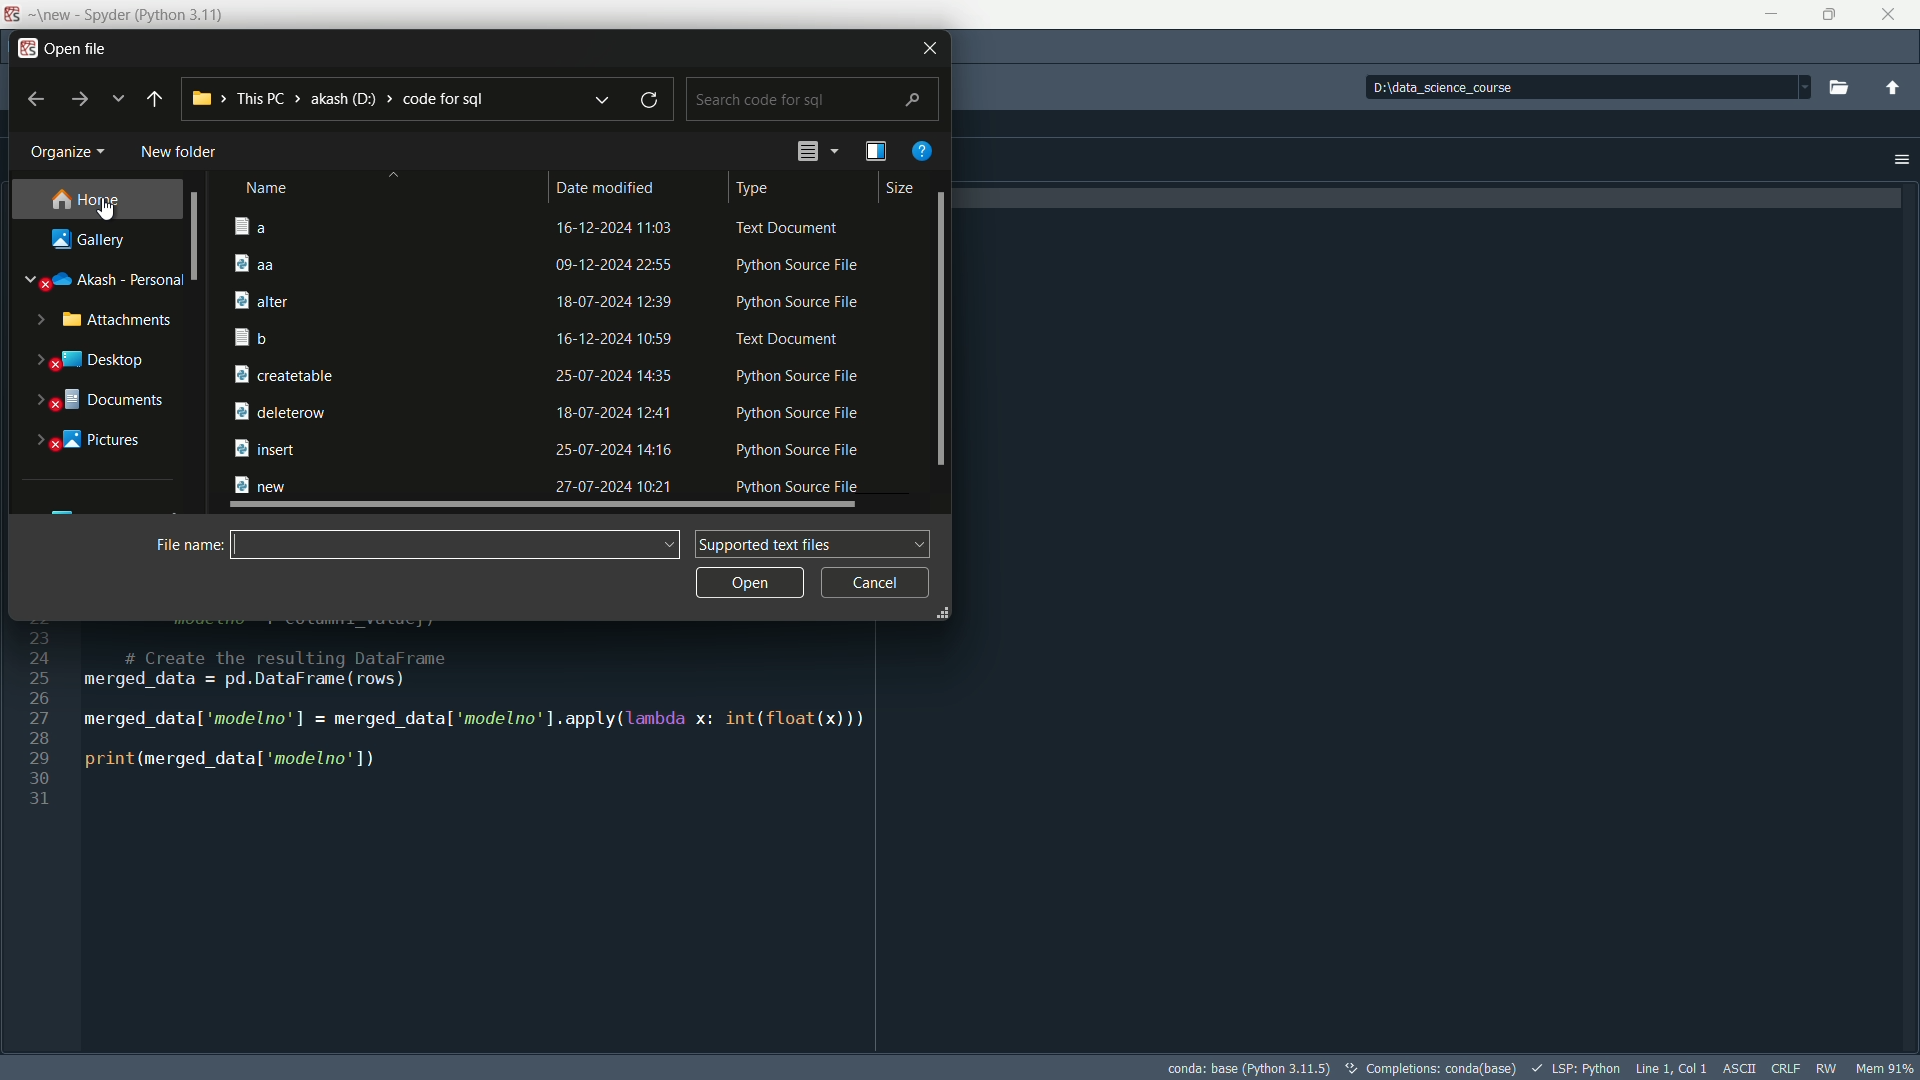 The image size is (1920, 1080). I want to click on rw, so click(1826, 1069).